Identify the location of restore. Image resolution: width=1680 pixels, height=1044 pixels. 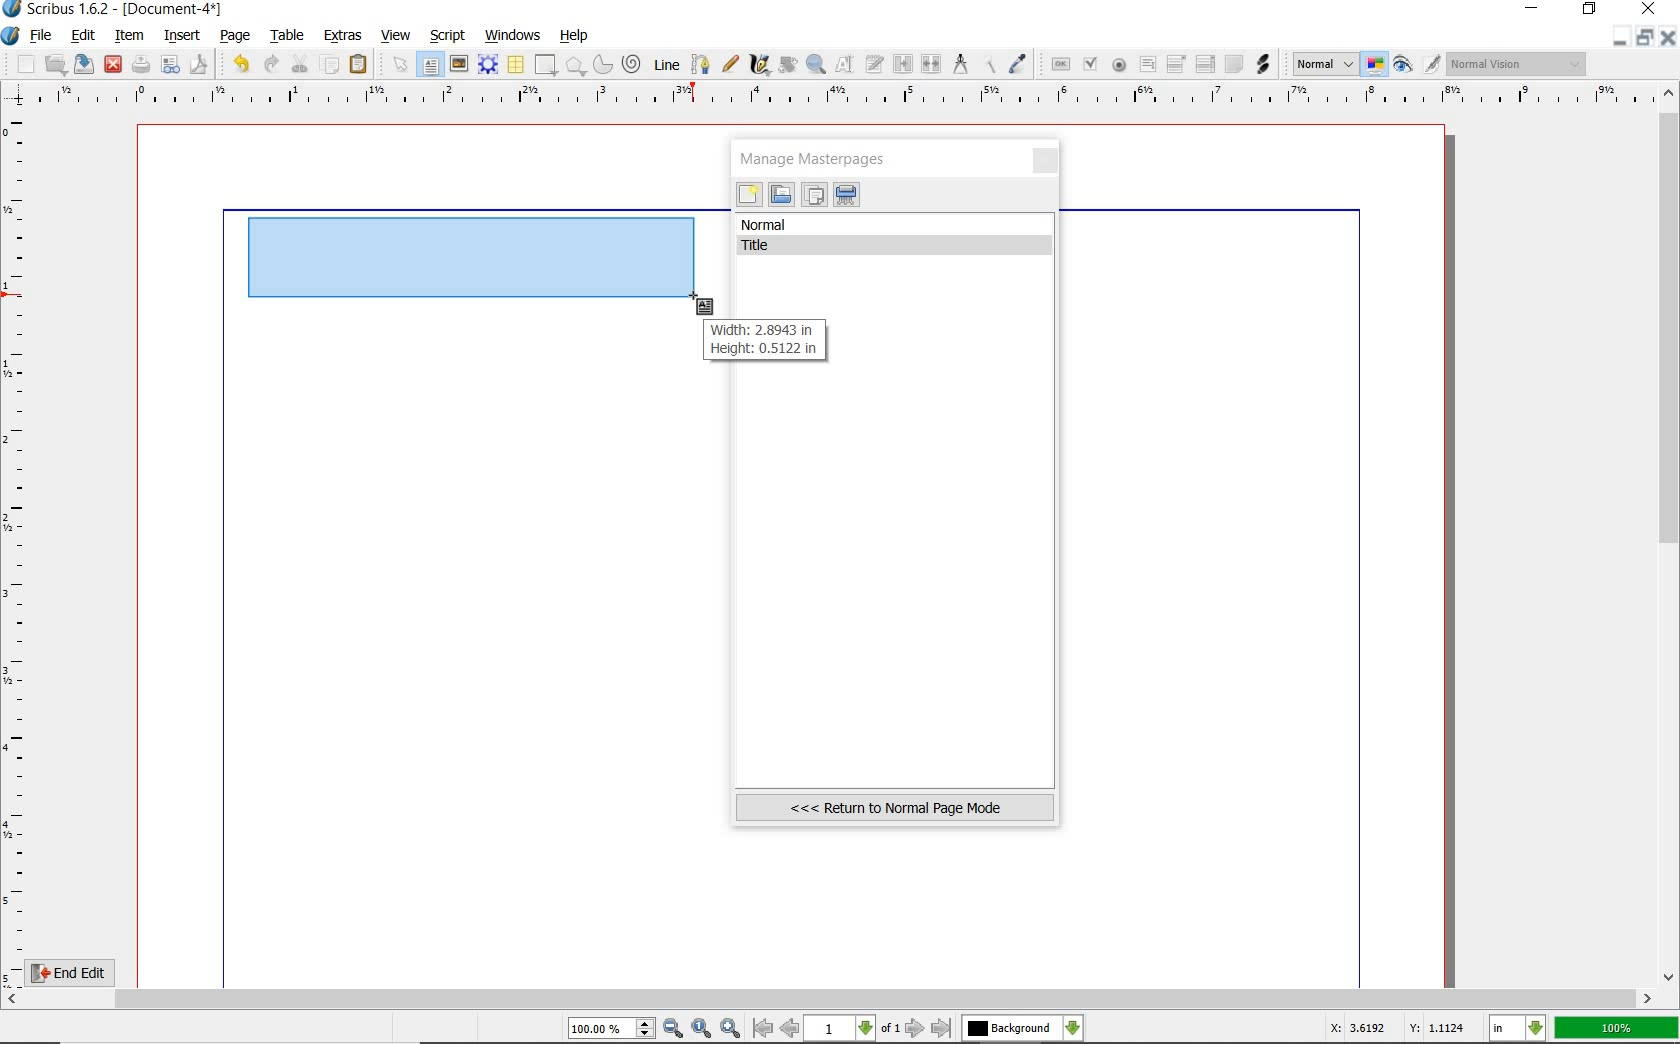
(1648, 38).